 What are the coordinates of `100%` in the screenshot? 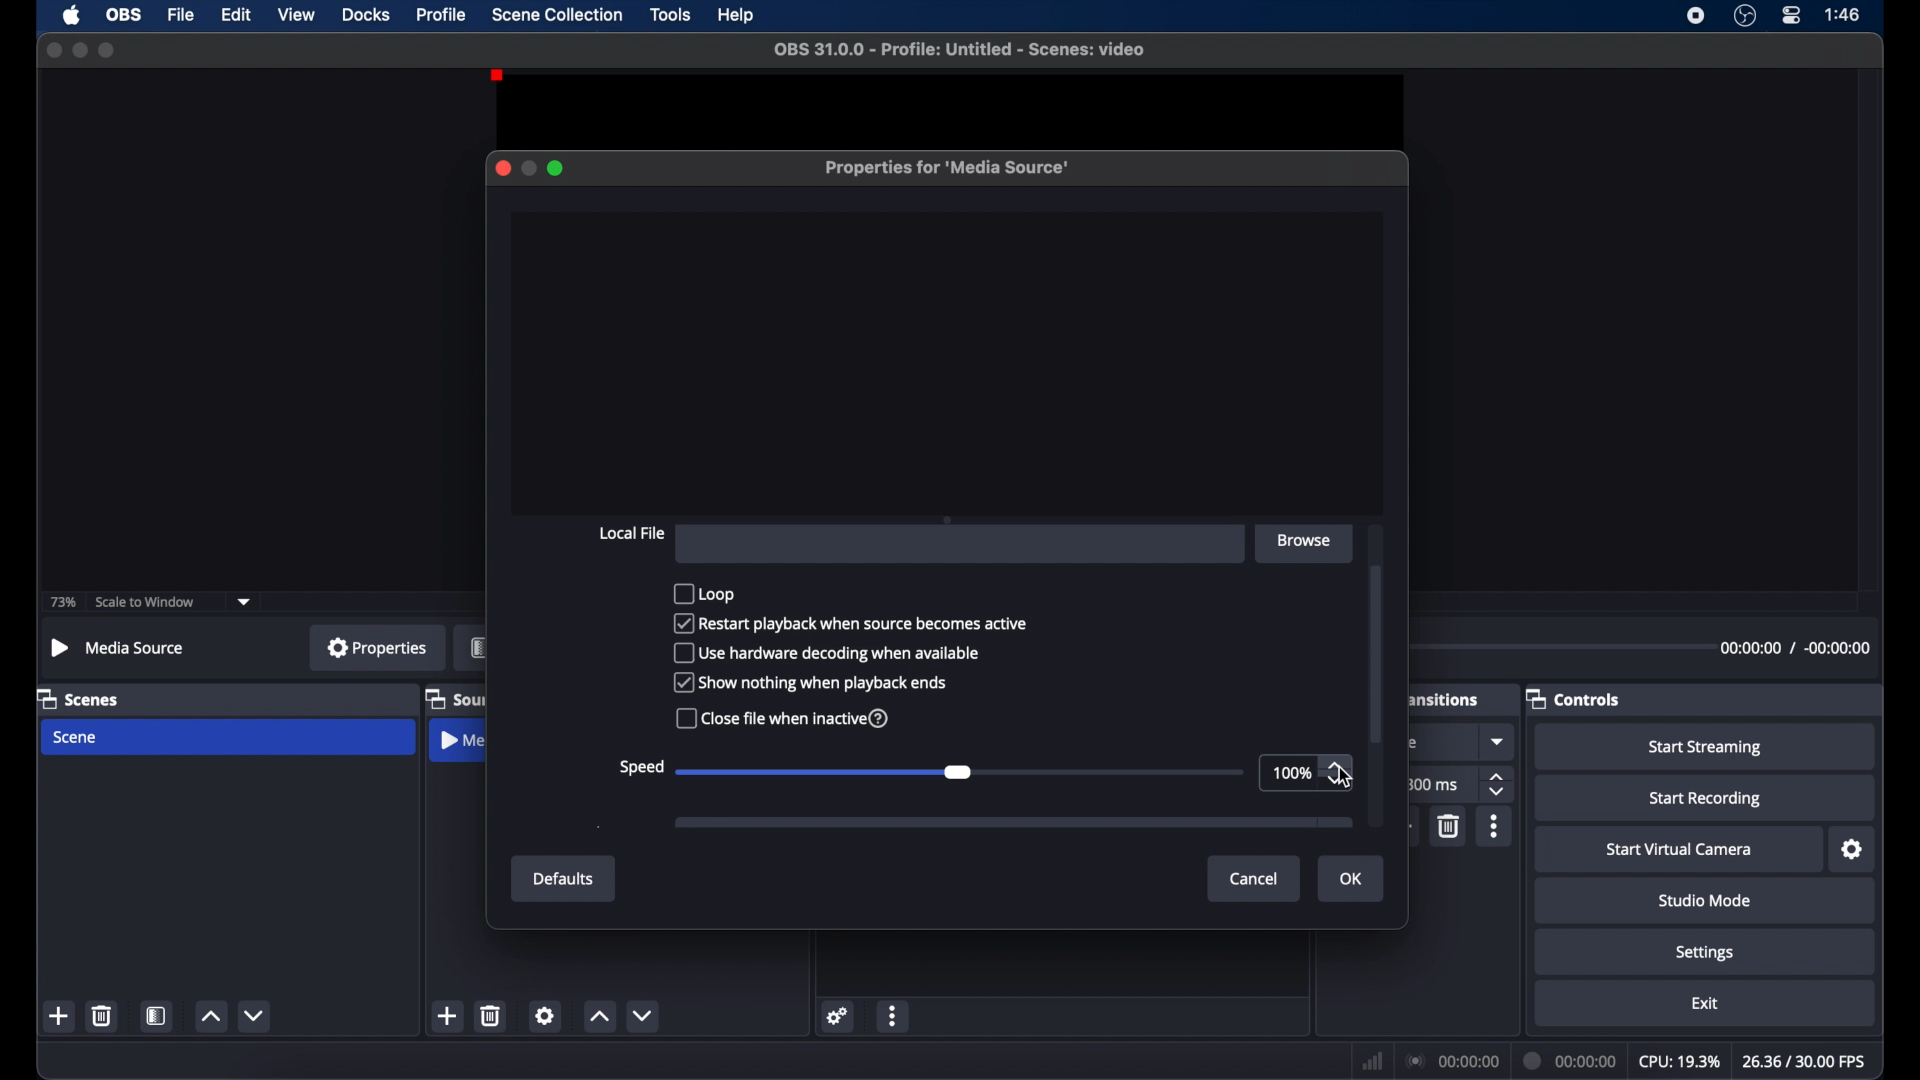 It's located at (1292, 772).